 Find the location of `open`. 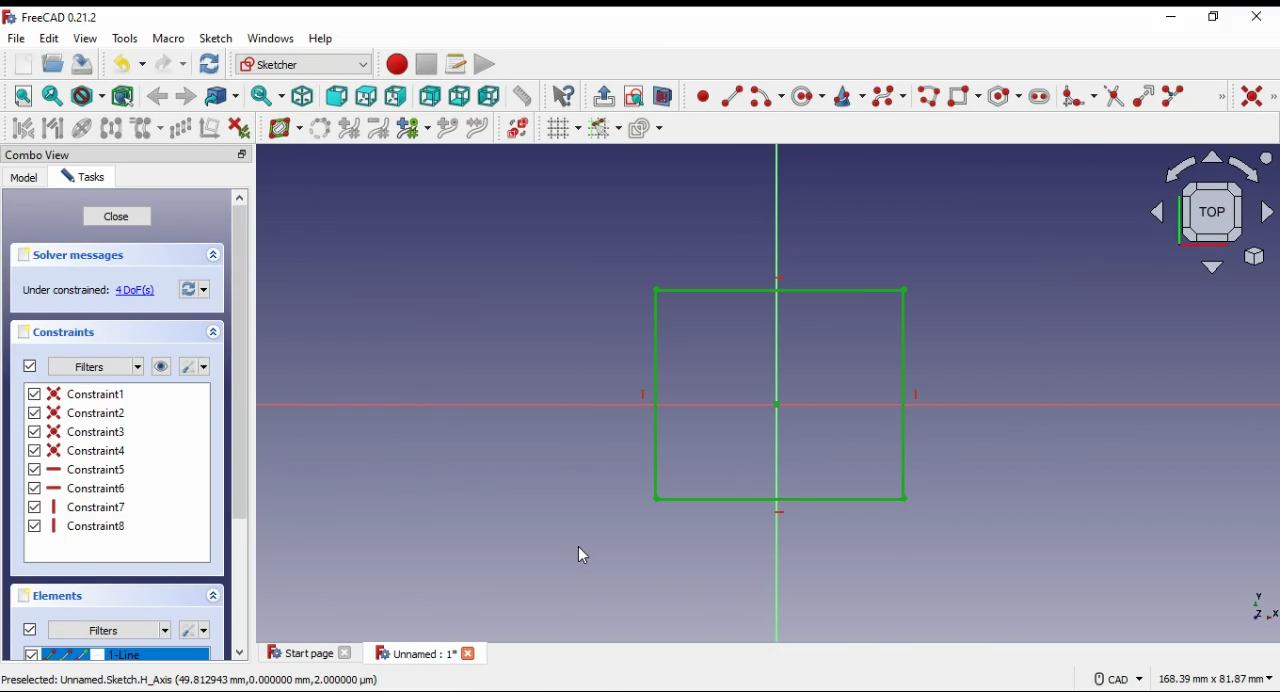

open is located at coordinates (53, 63).